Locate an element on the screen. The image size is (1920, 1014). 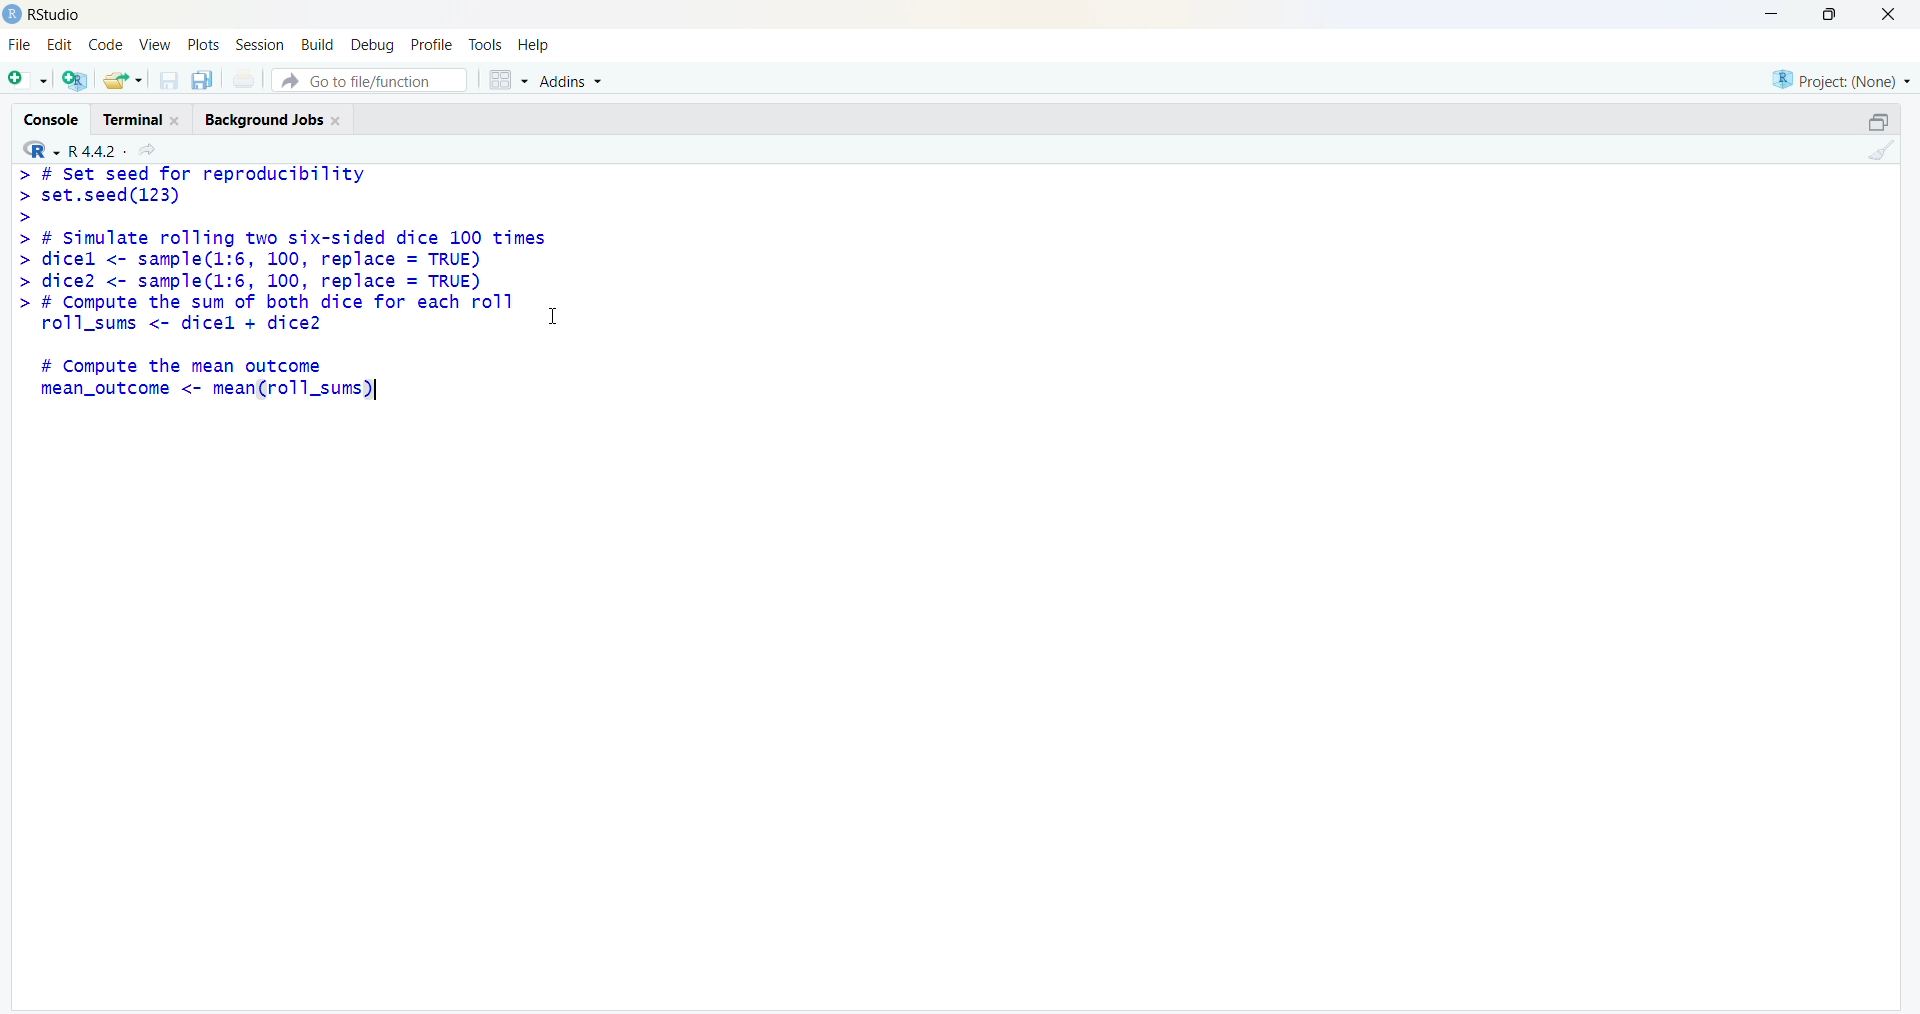
profile is located at coordinates (434, 46).